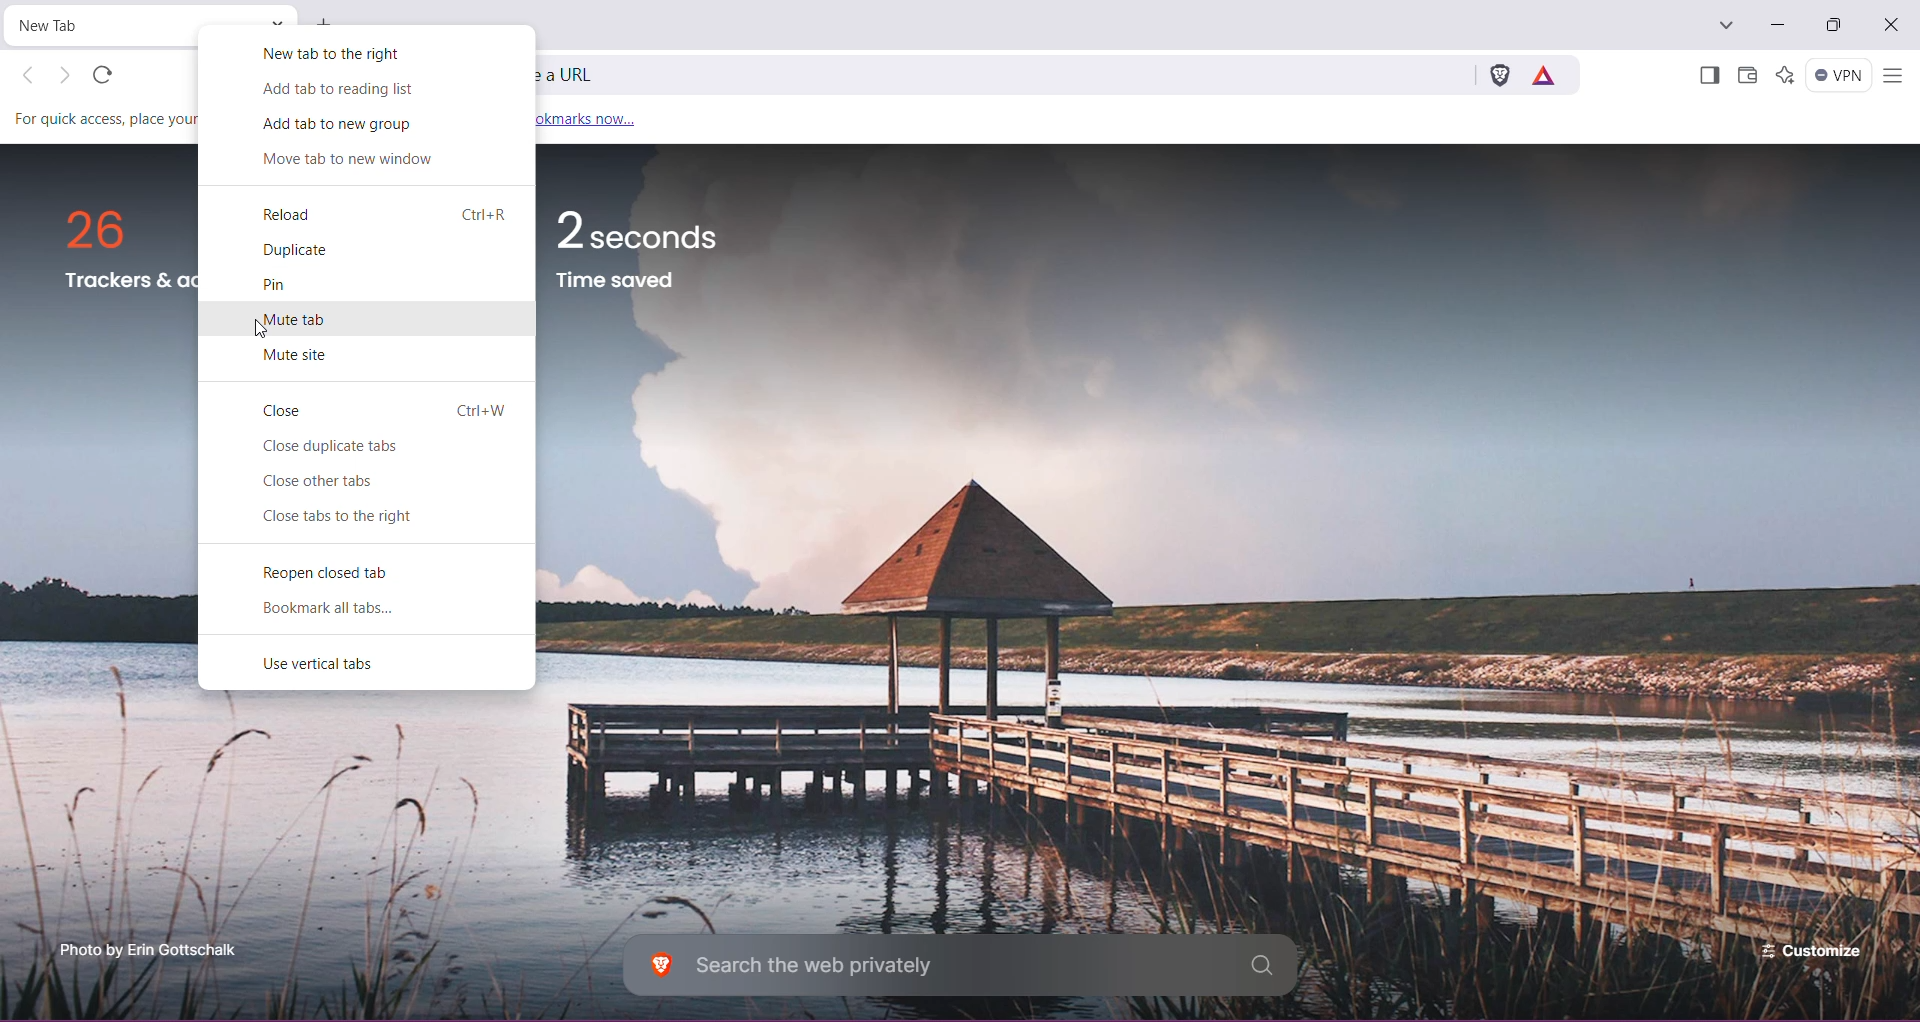 The height and width of the screenshot is (1022, 1920). What do you see at coordinates (29, 76) in the screenshot?
I see `Click to go back, hold to see history` at bounding box center [29, 76].